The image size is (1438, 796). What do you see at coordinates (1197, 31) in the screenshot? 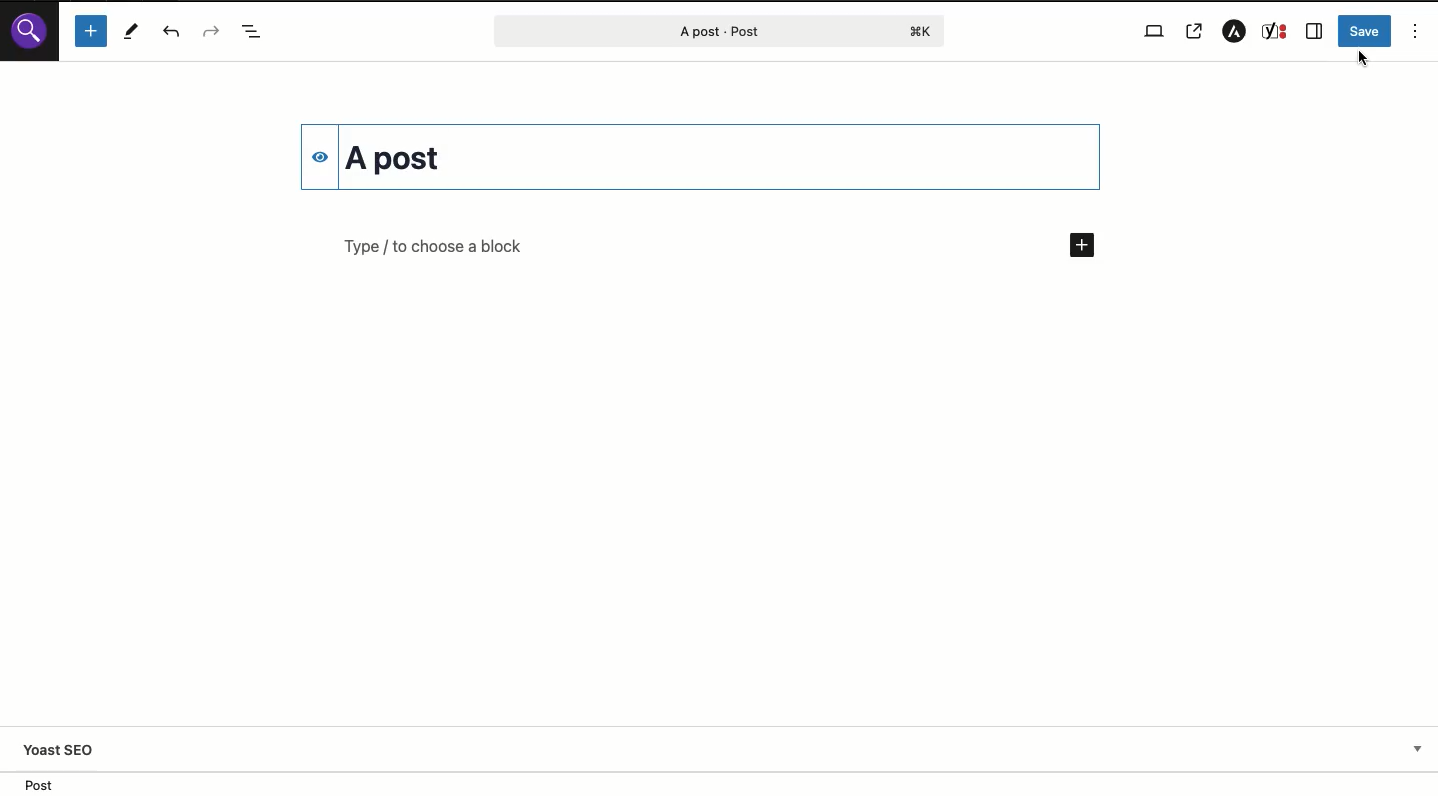
I see `View post` at bounding box center [1197, 31].